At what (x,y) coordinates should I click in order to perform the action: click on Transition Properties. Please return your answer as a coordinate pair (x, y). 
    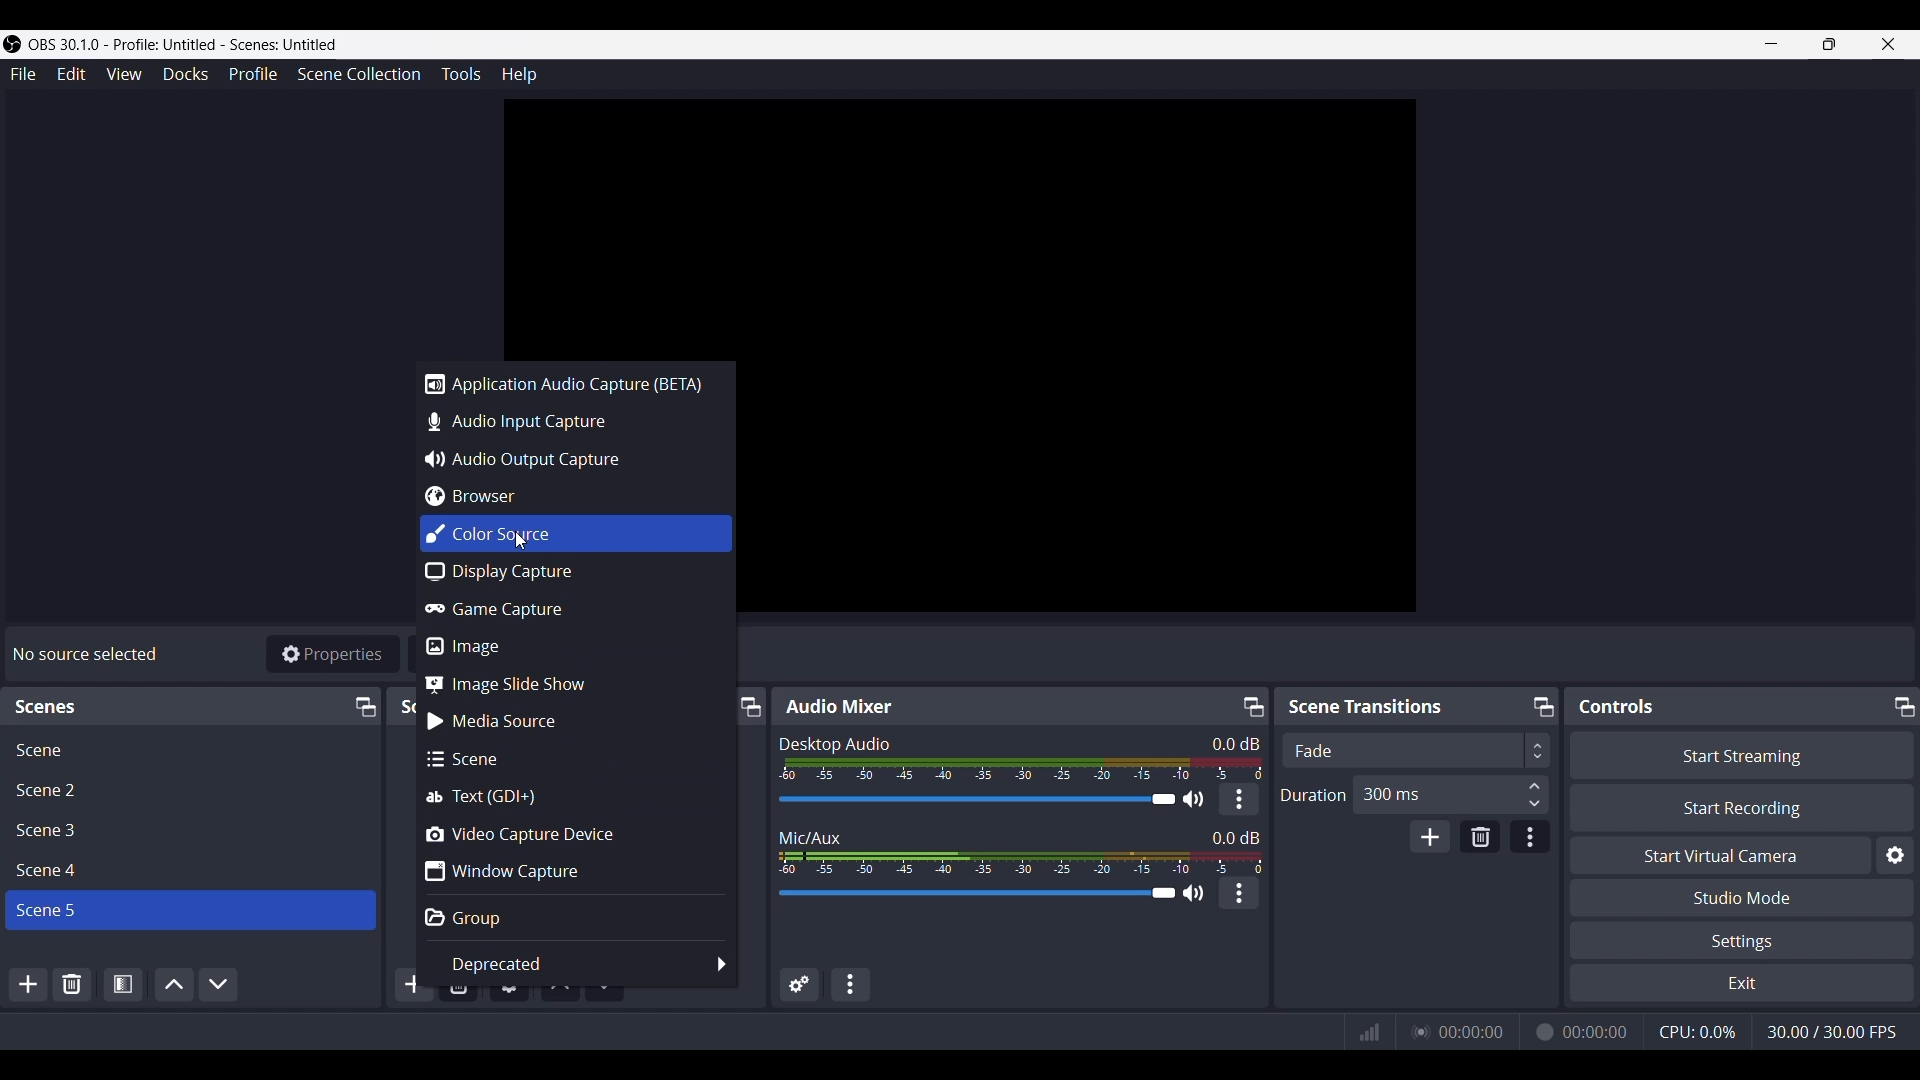
    Looking at the image, I should click on (1530, 836).